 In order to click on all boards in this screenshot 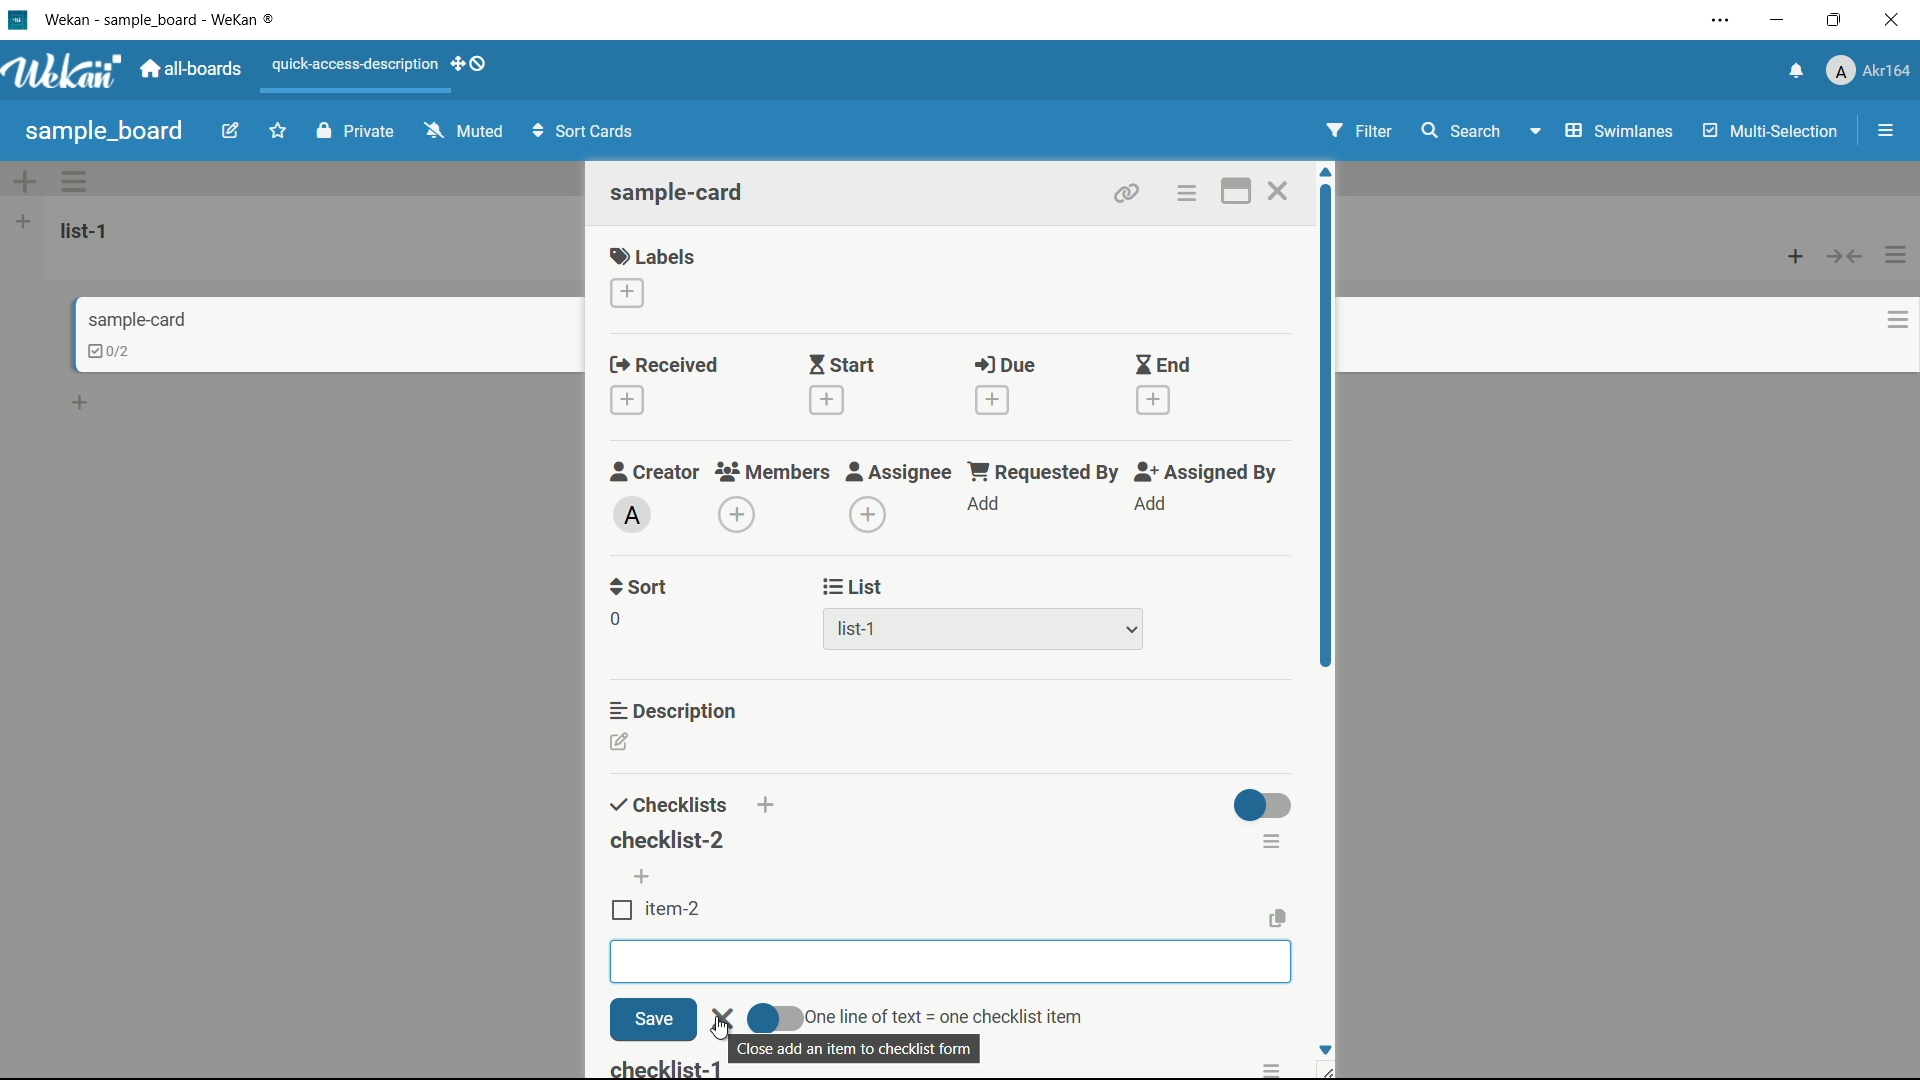, I will do `click(193, 69)`.